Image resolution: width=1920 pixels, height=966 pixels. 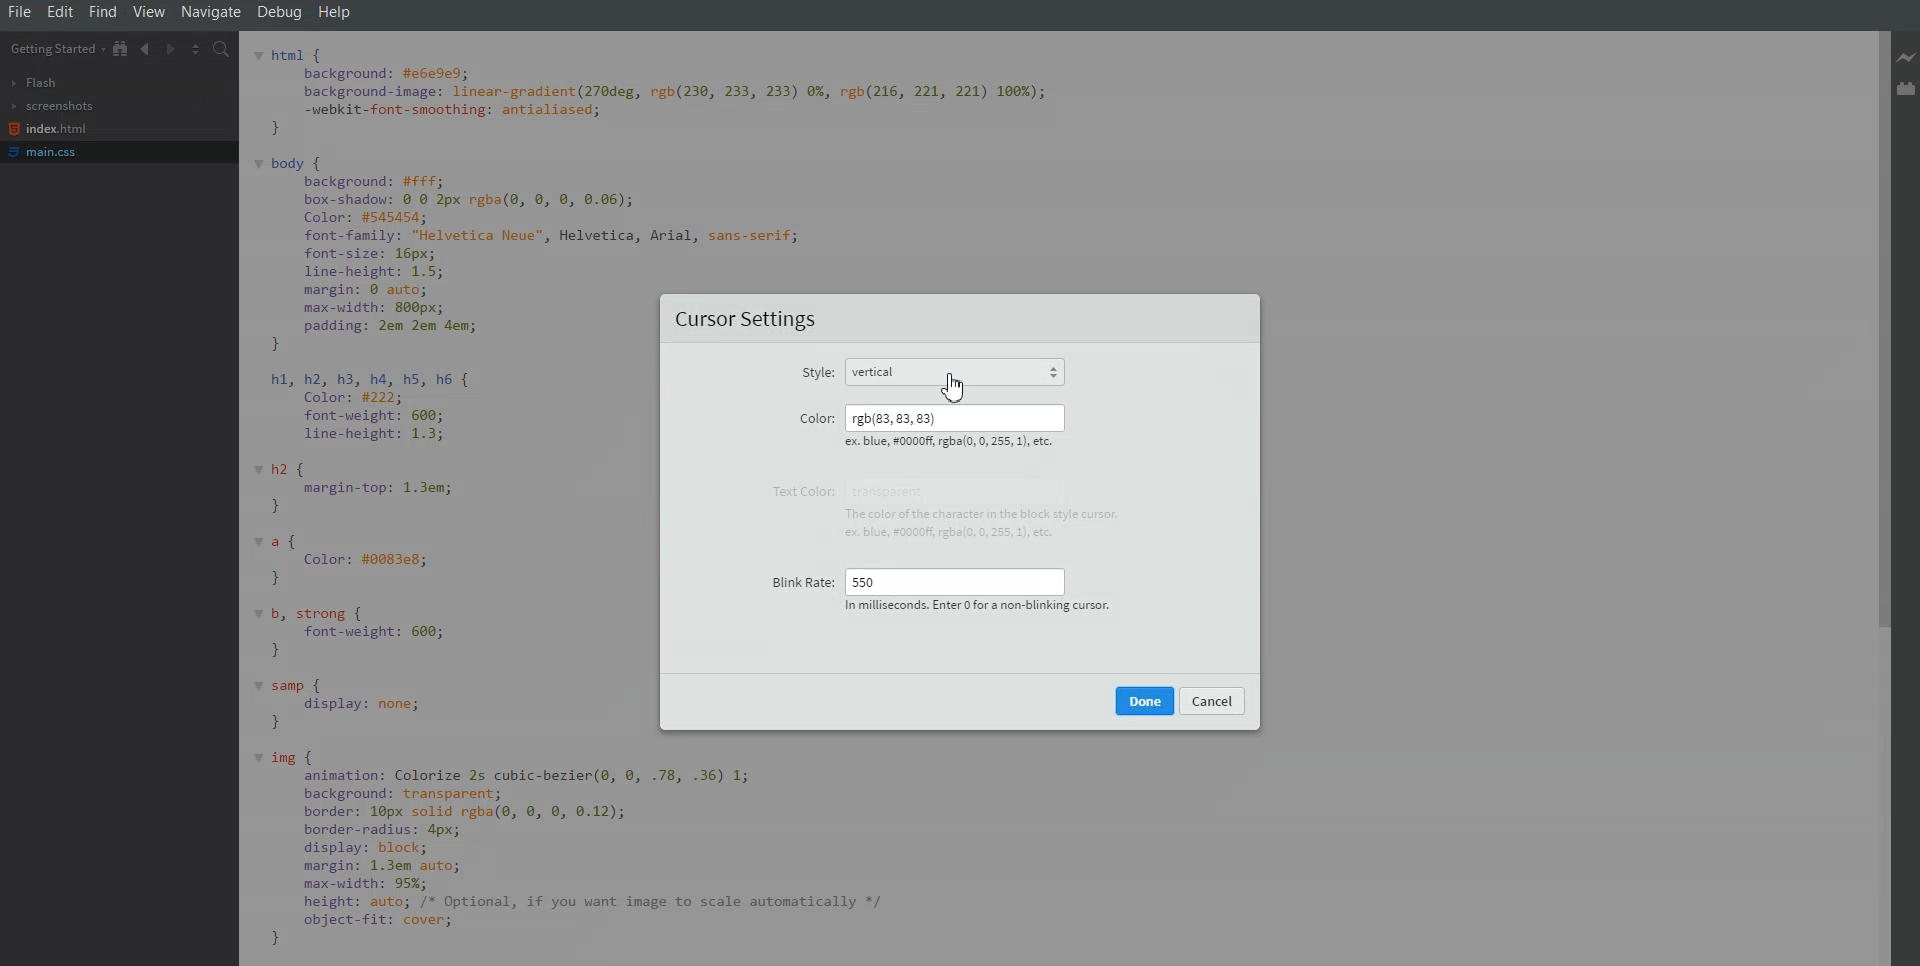 What do you see at coordinates (121, 48) in the screenshot?
I see `Show in File Tree` at bounding box center [121, 48].